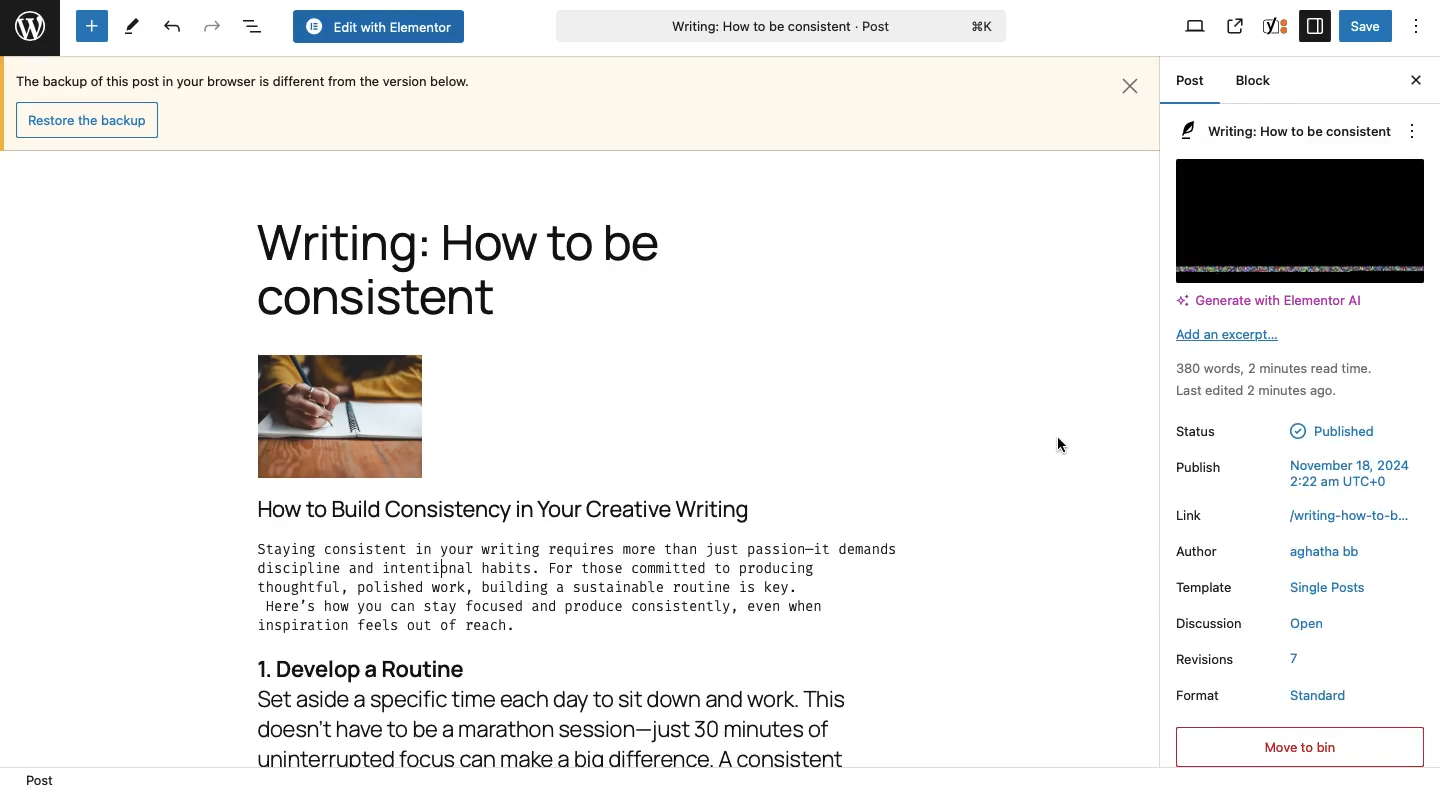 This screenshot has width=1440, height=792. Describe the element at coordinates (1314, 25) in the screenshot. I see `Settings` at that location.